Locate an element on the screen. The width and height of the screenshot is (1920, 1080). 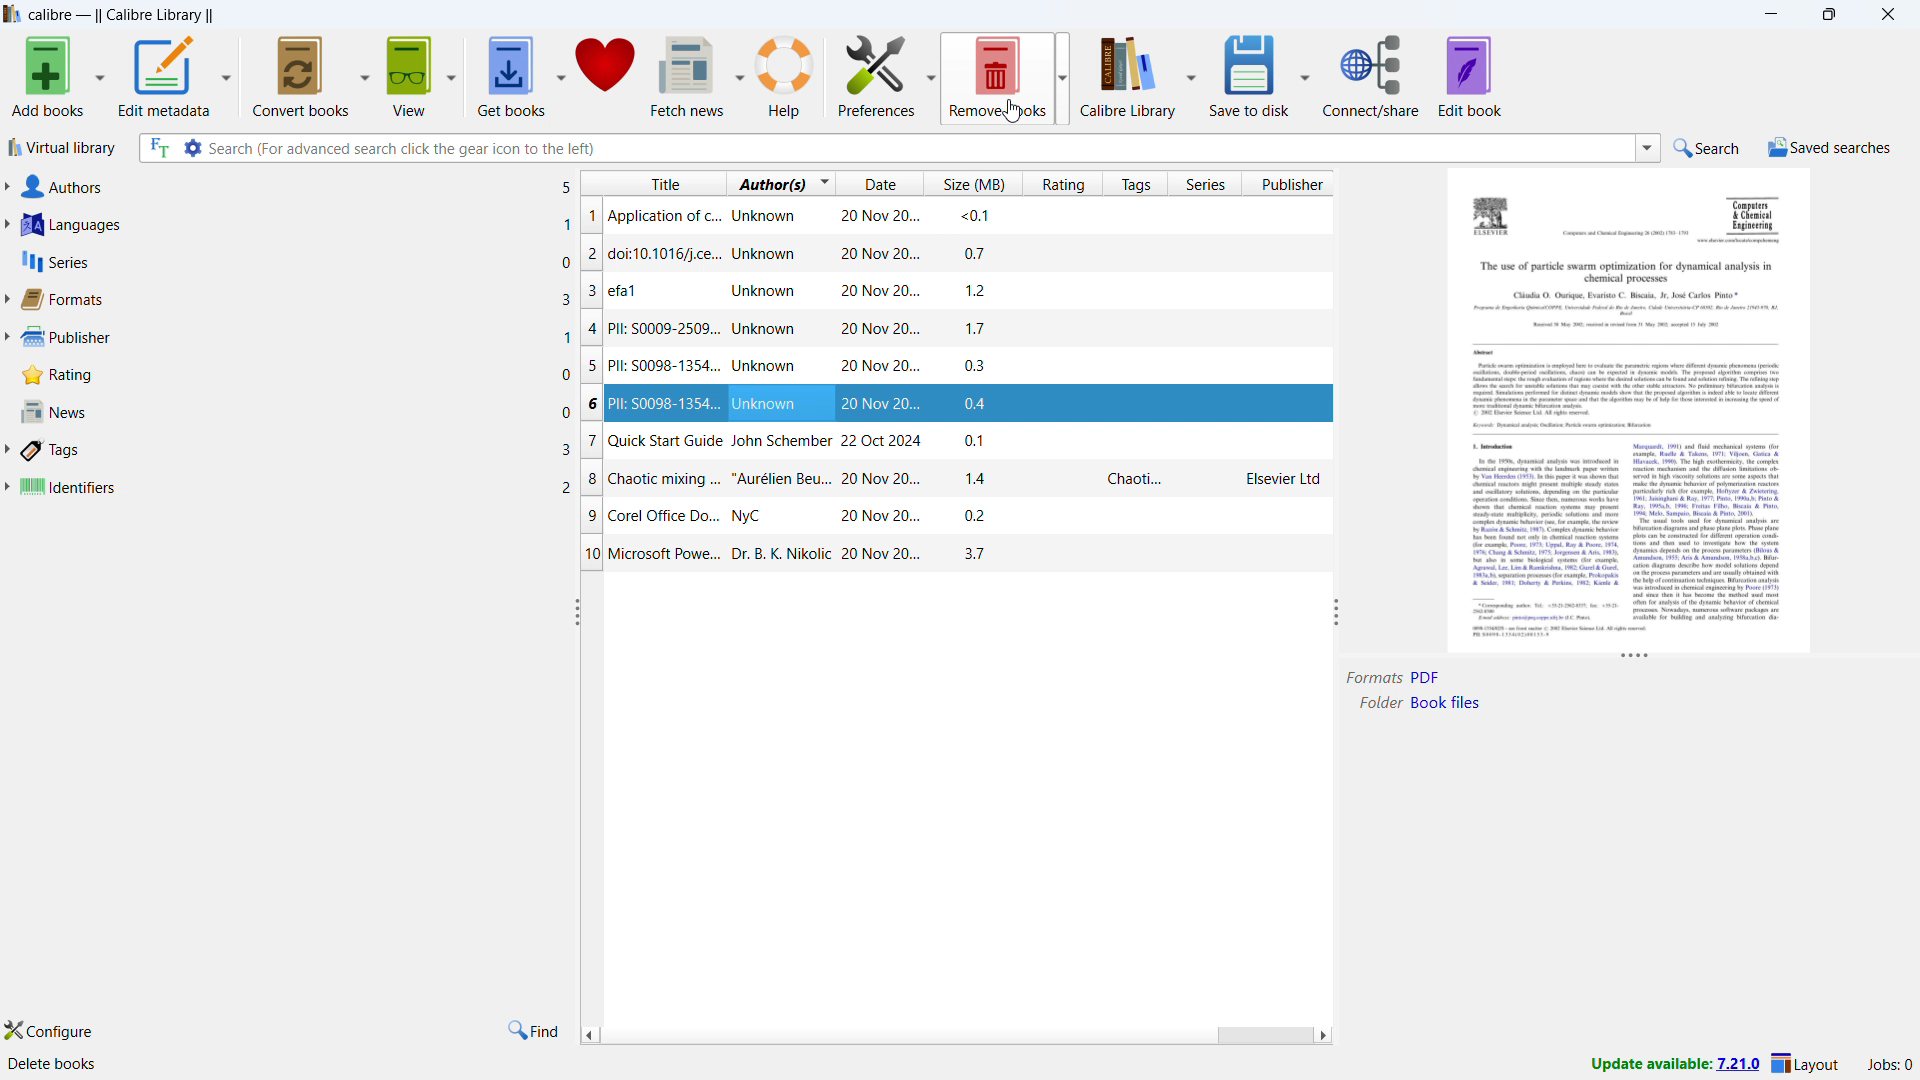
saved serches menu is located at coordinates (1830, 150).